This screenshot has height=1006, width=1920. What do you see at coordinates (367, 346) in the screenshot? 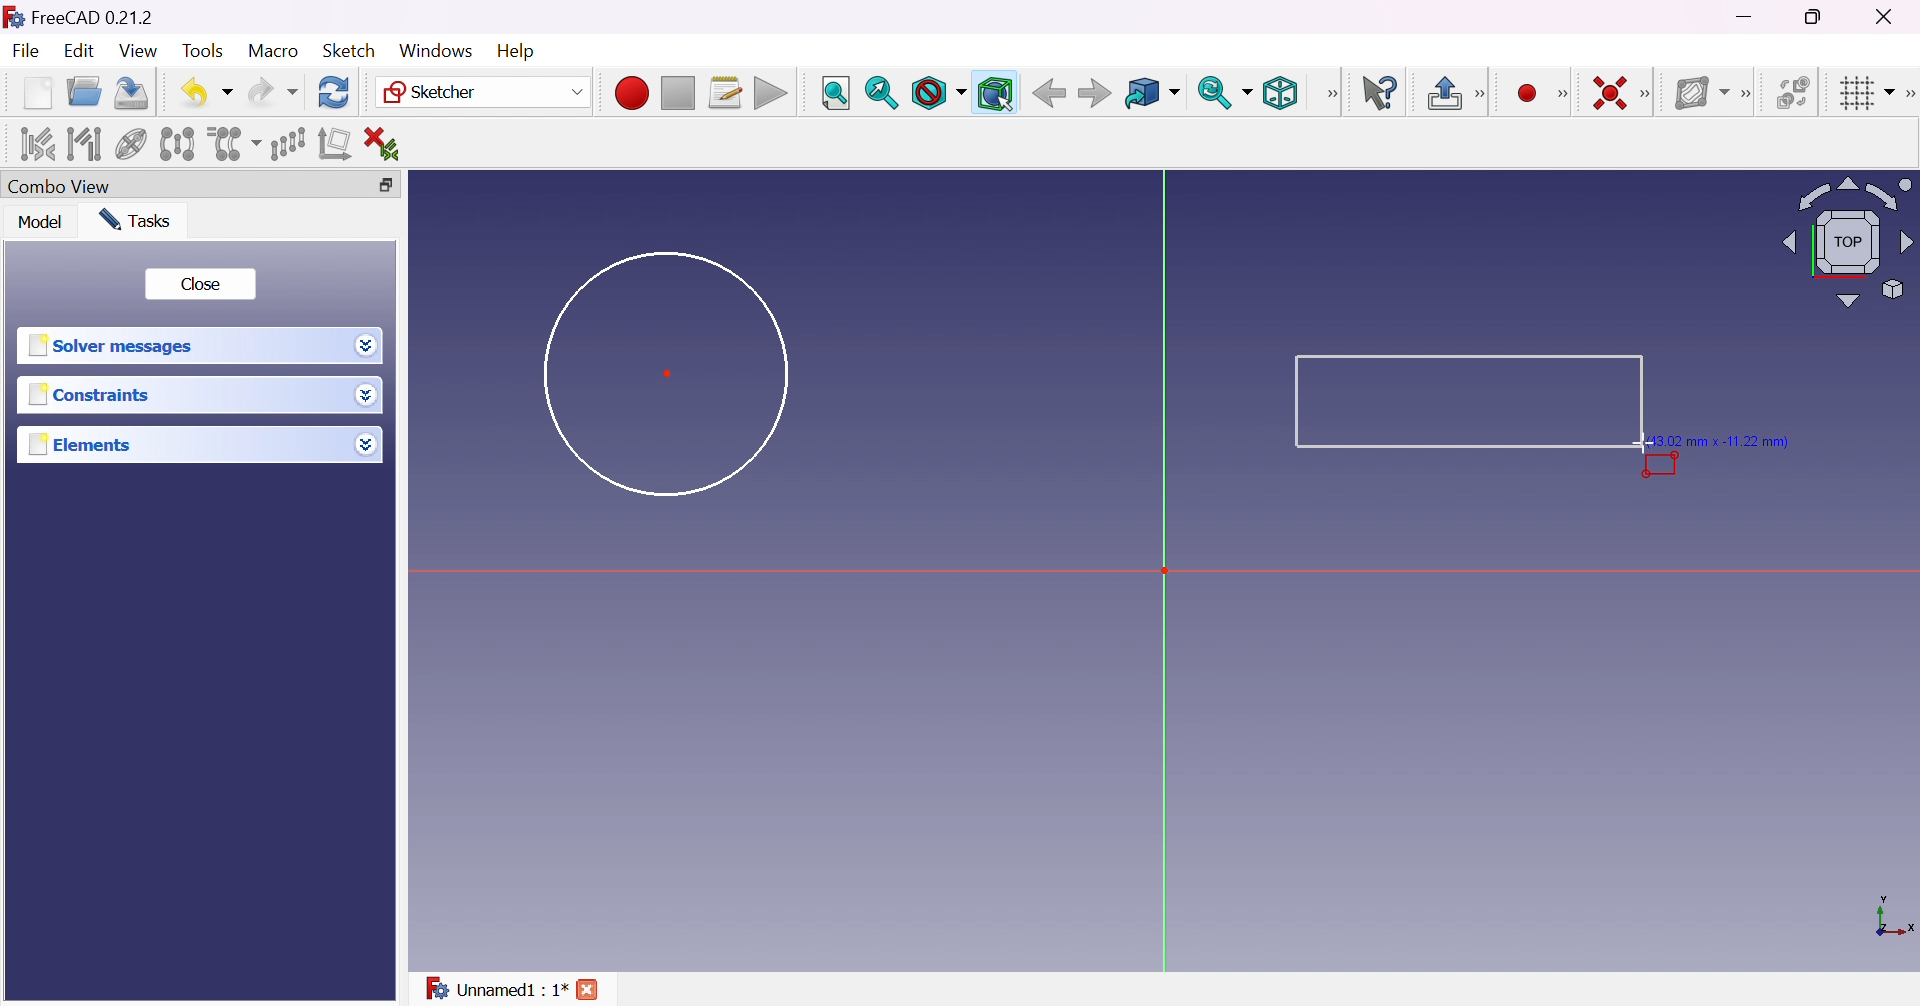
I see `Drop down` at bounding box center [367, 346].